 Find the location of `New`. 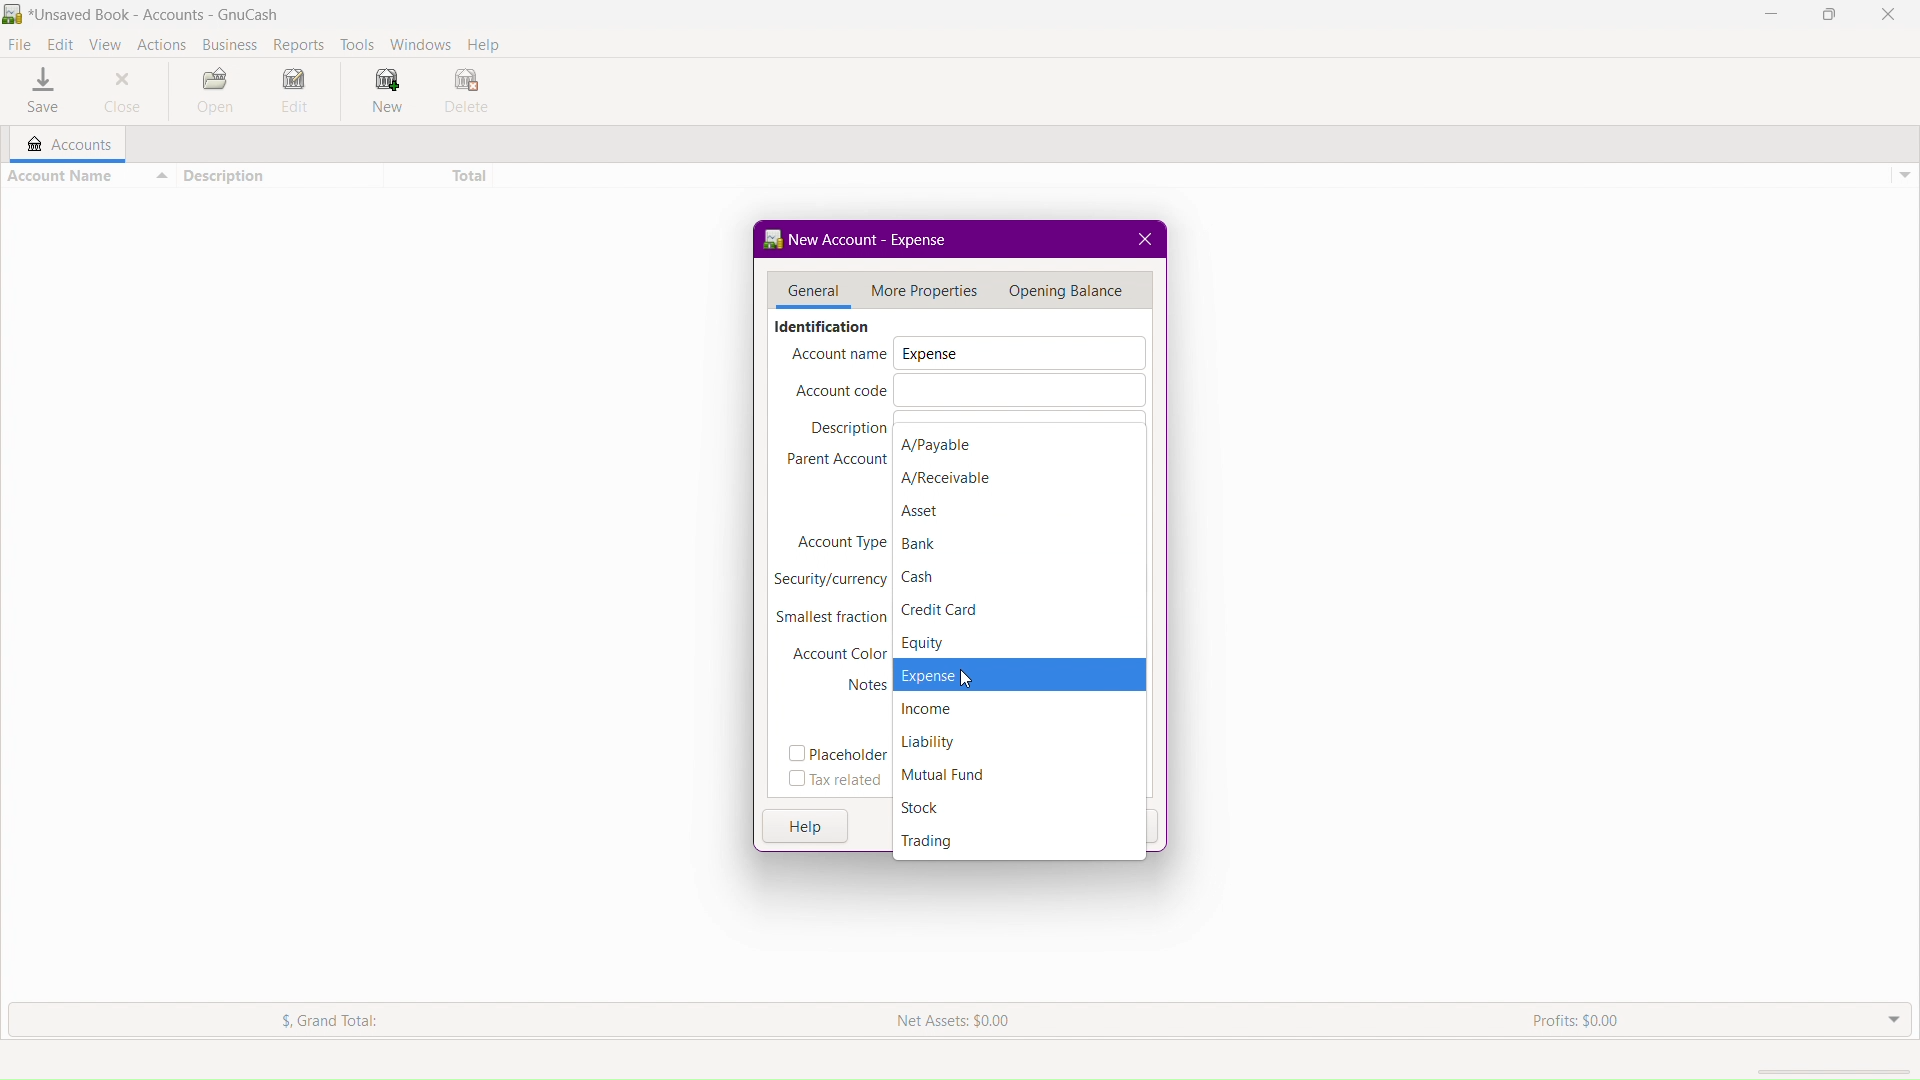

New is located at coordinates (383, 93).